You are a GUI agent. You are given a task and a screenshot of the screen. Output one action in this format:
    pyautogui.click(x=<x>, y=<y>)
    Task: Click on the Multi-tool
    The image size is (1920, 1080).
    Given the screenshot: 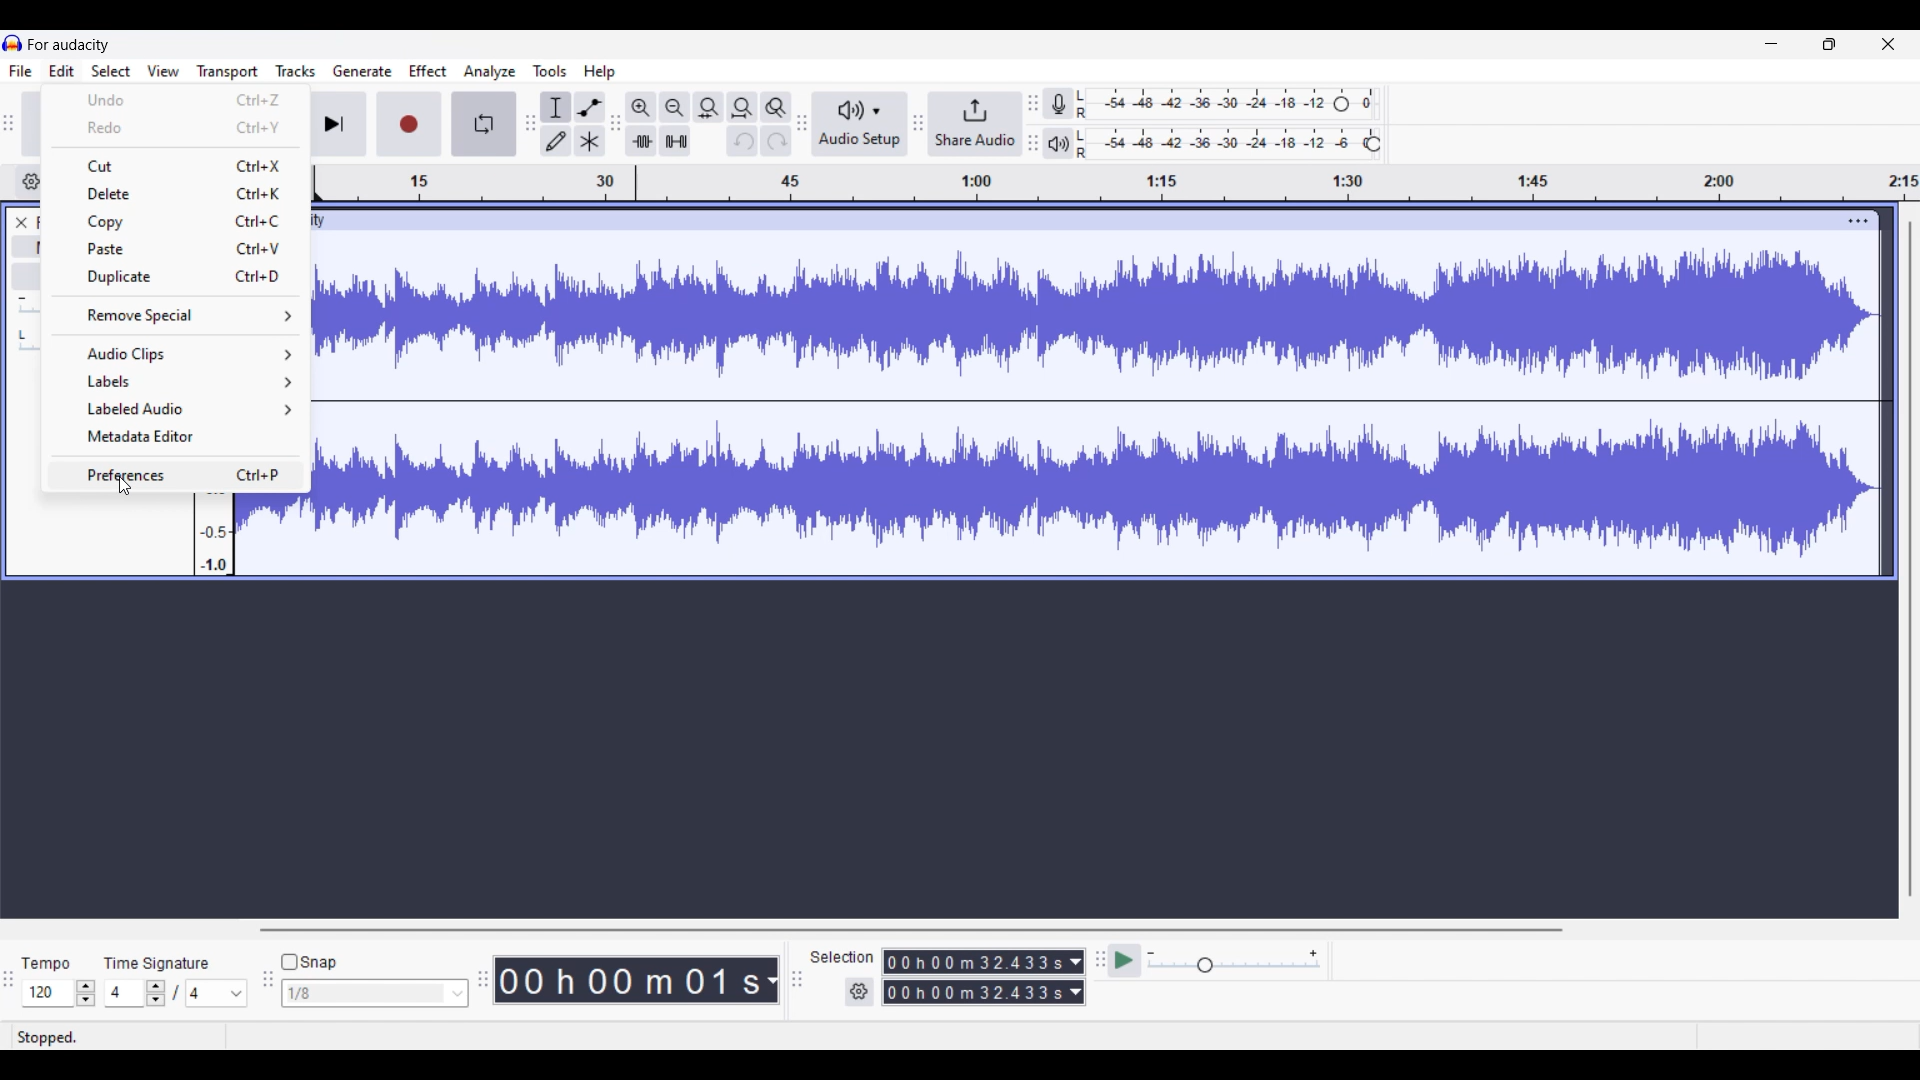 What is the action you would take?
    pyautogui.click(x=590, y=140)
    